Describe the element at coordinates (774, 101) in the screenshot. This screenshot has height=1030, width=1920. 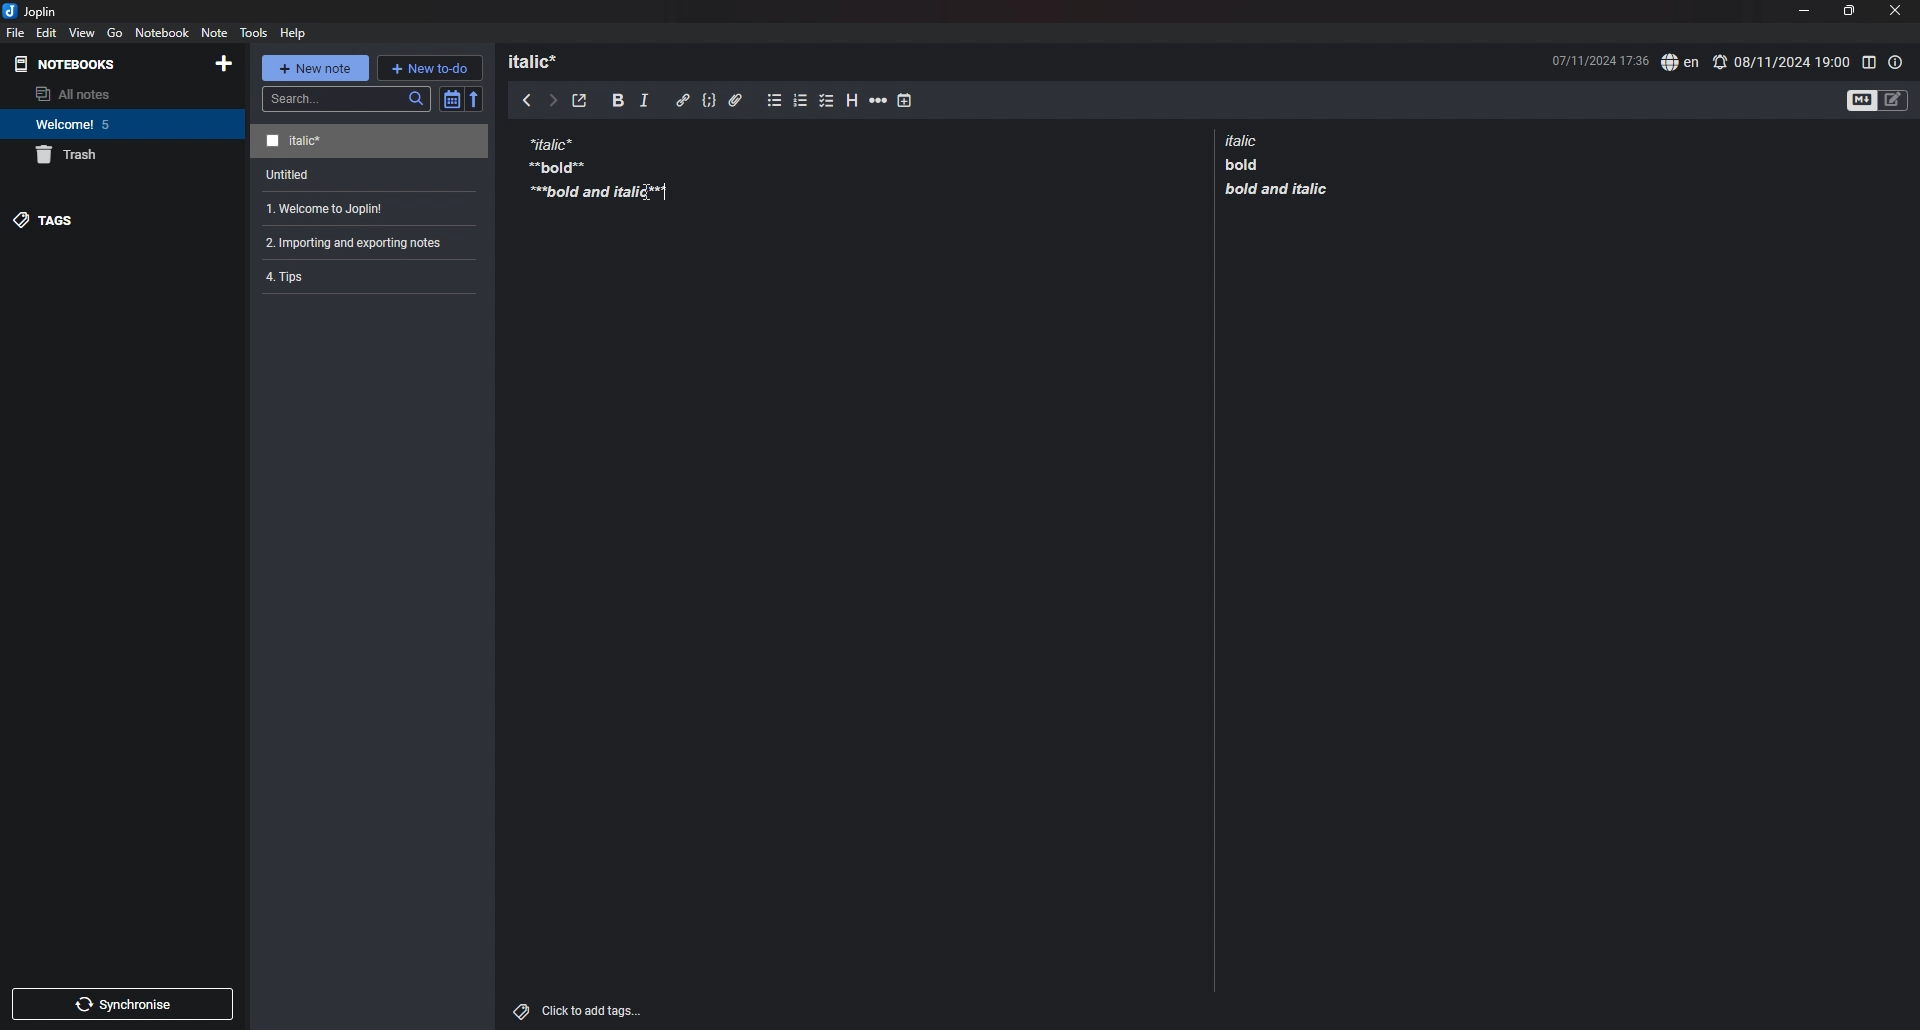
I see `bullet list` at that location.